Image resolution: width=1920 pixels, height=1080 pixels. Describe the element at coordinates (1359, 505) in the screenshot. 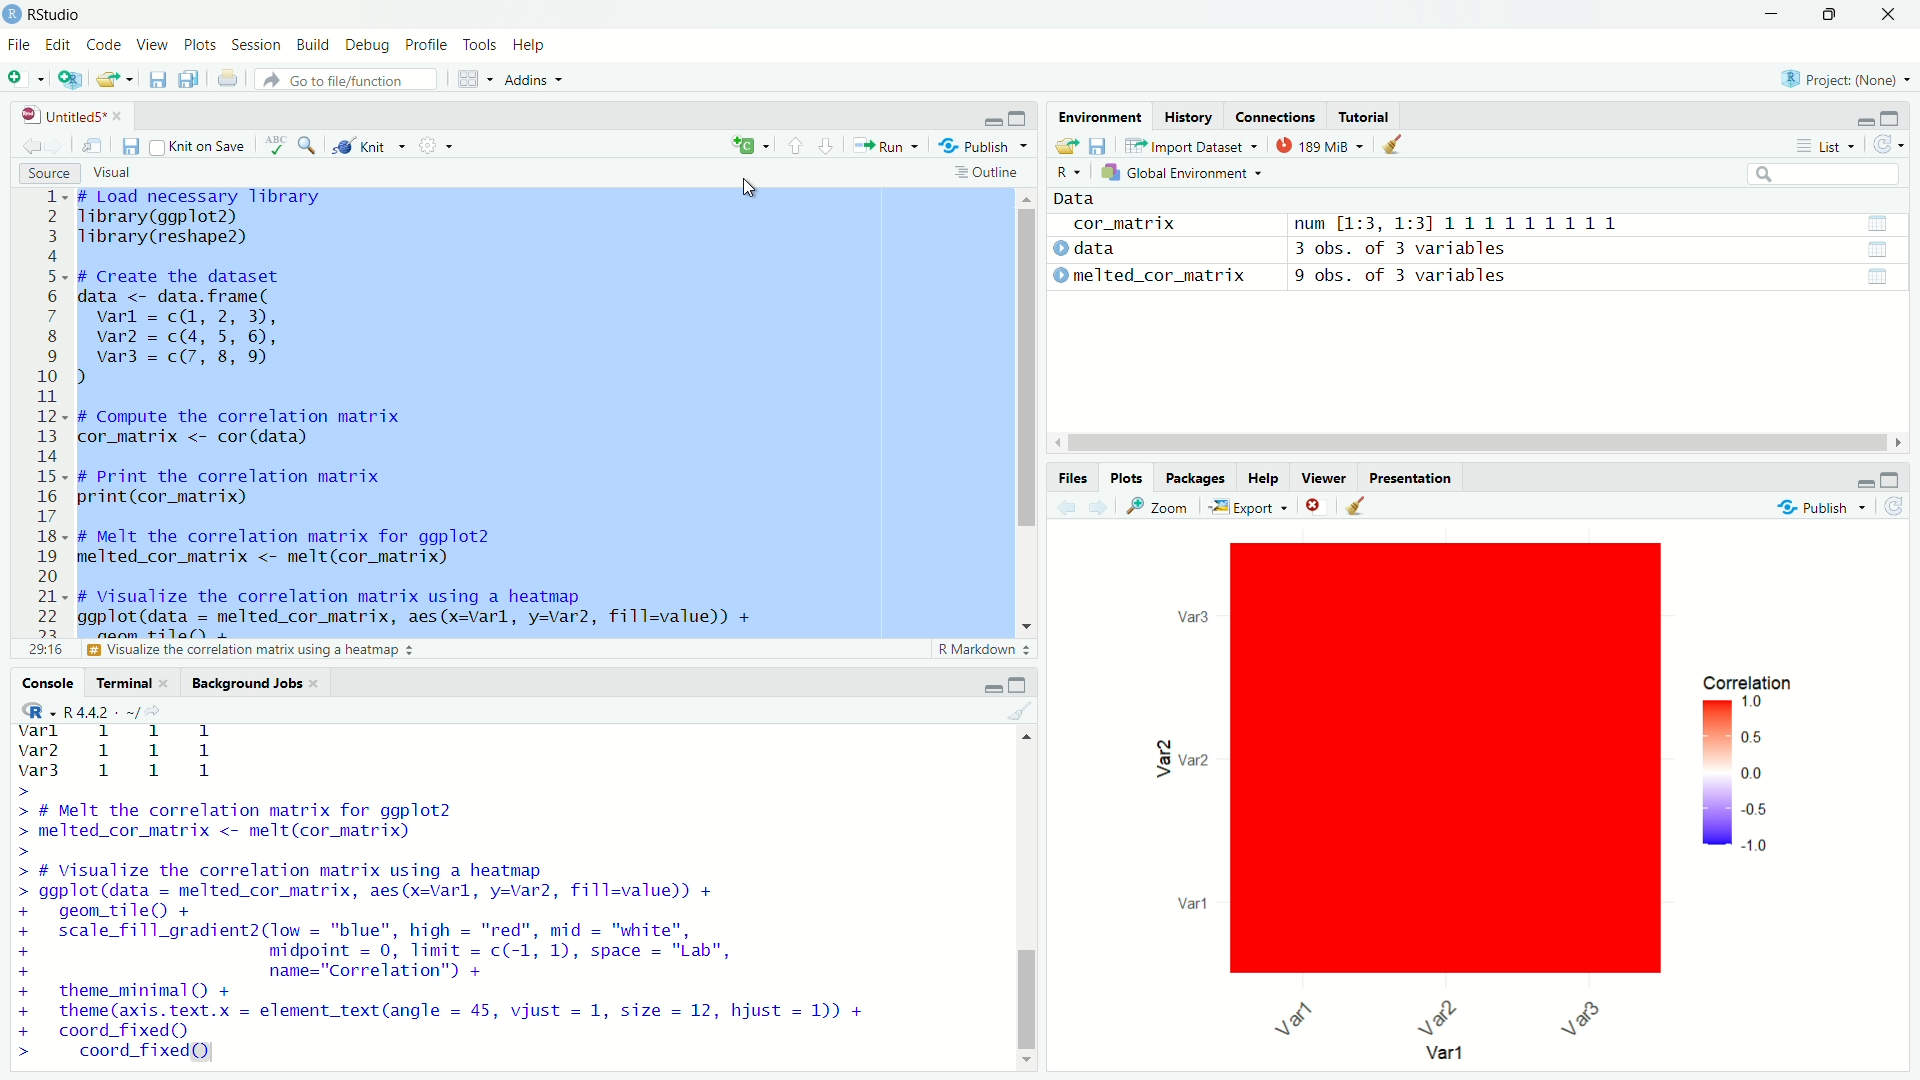

I see `clear plots` at that location.